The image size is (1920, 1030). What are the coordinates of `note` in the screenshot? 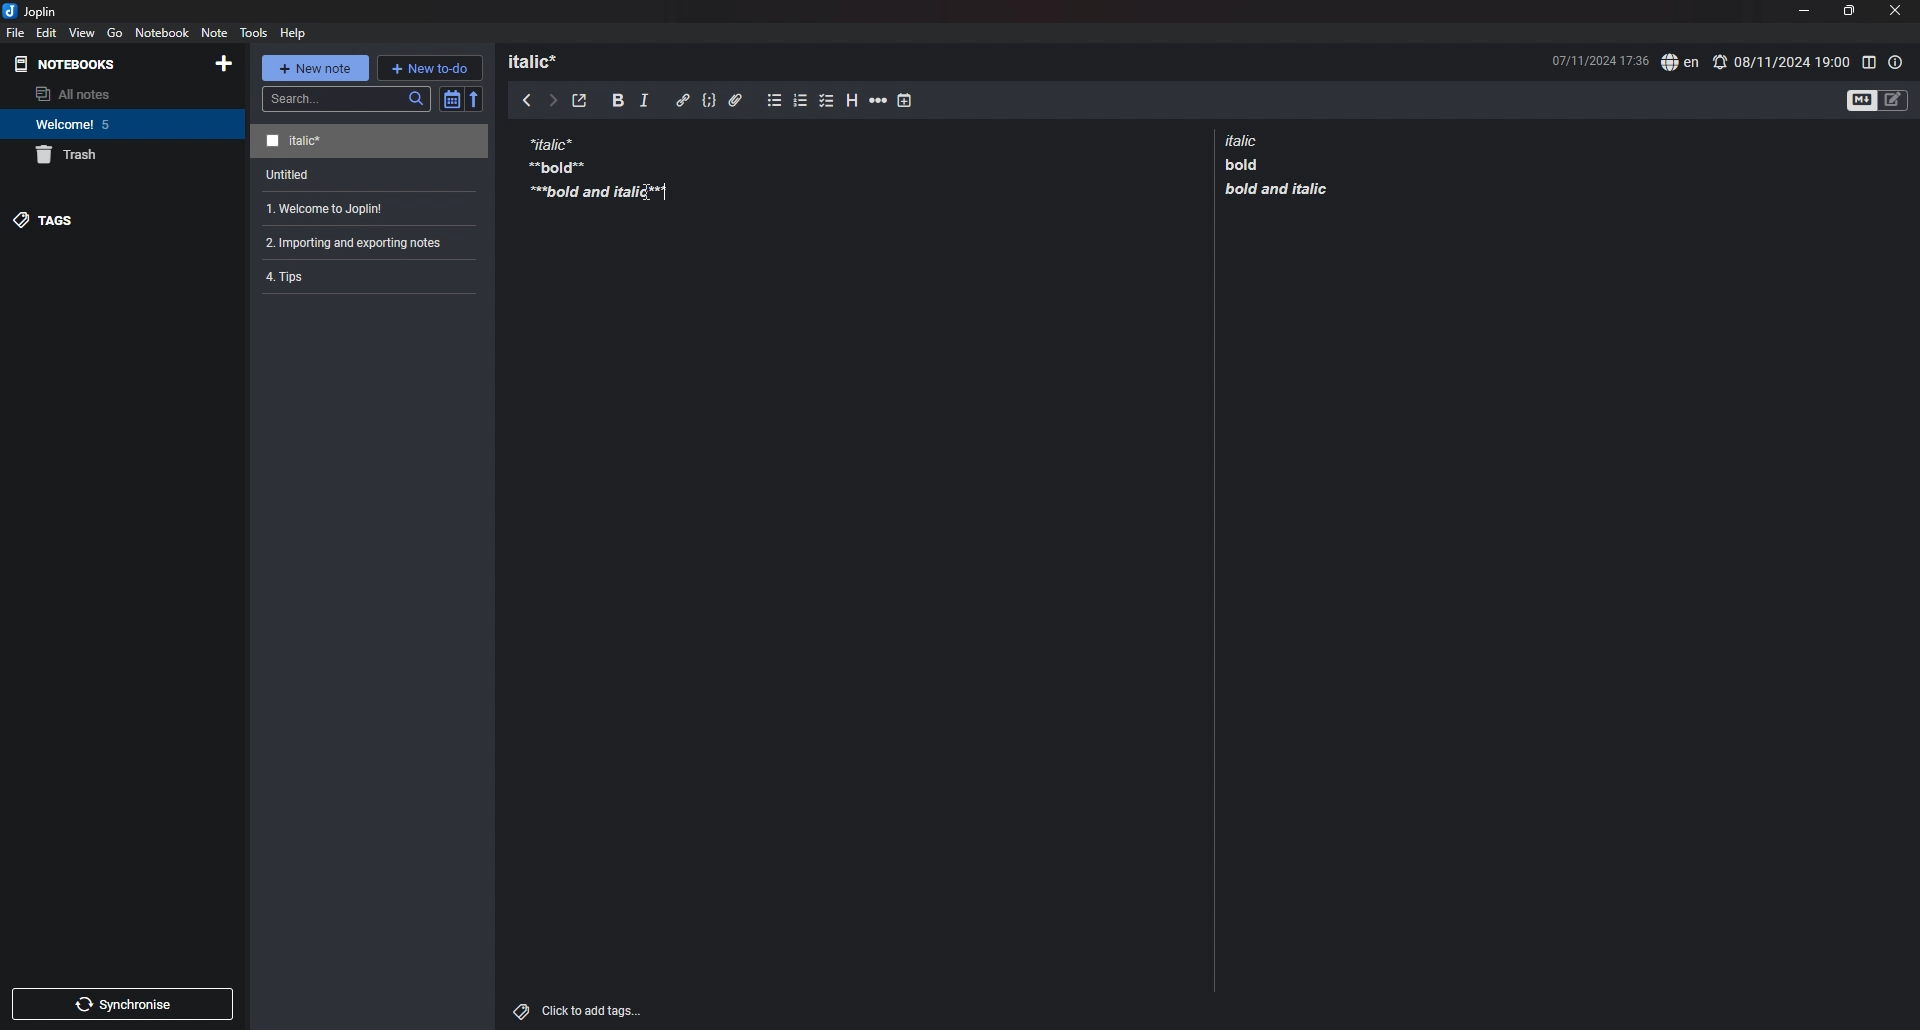 It's located at (596, 165).